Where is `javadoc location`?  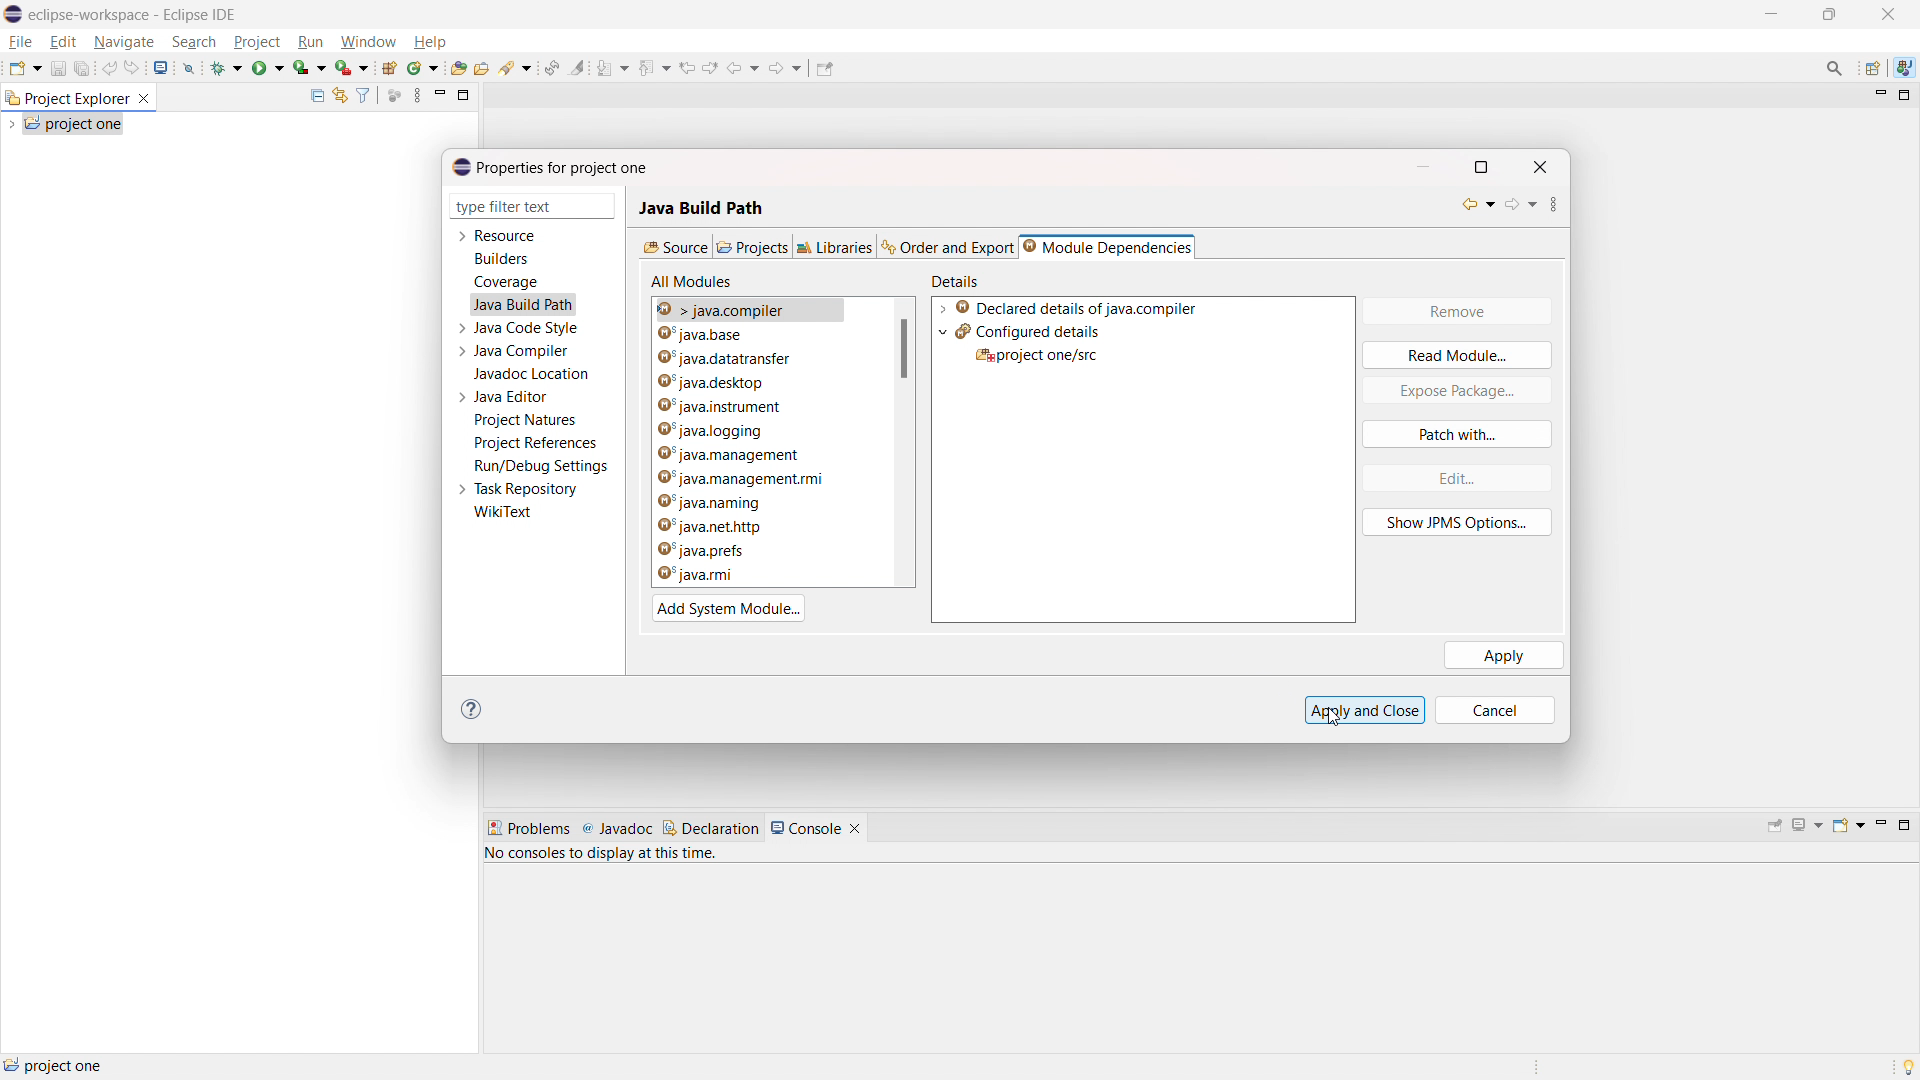
javadoc location is located at coordinates (533, 374).